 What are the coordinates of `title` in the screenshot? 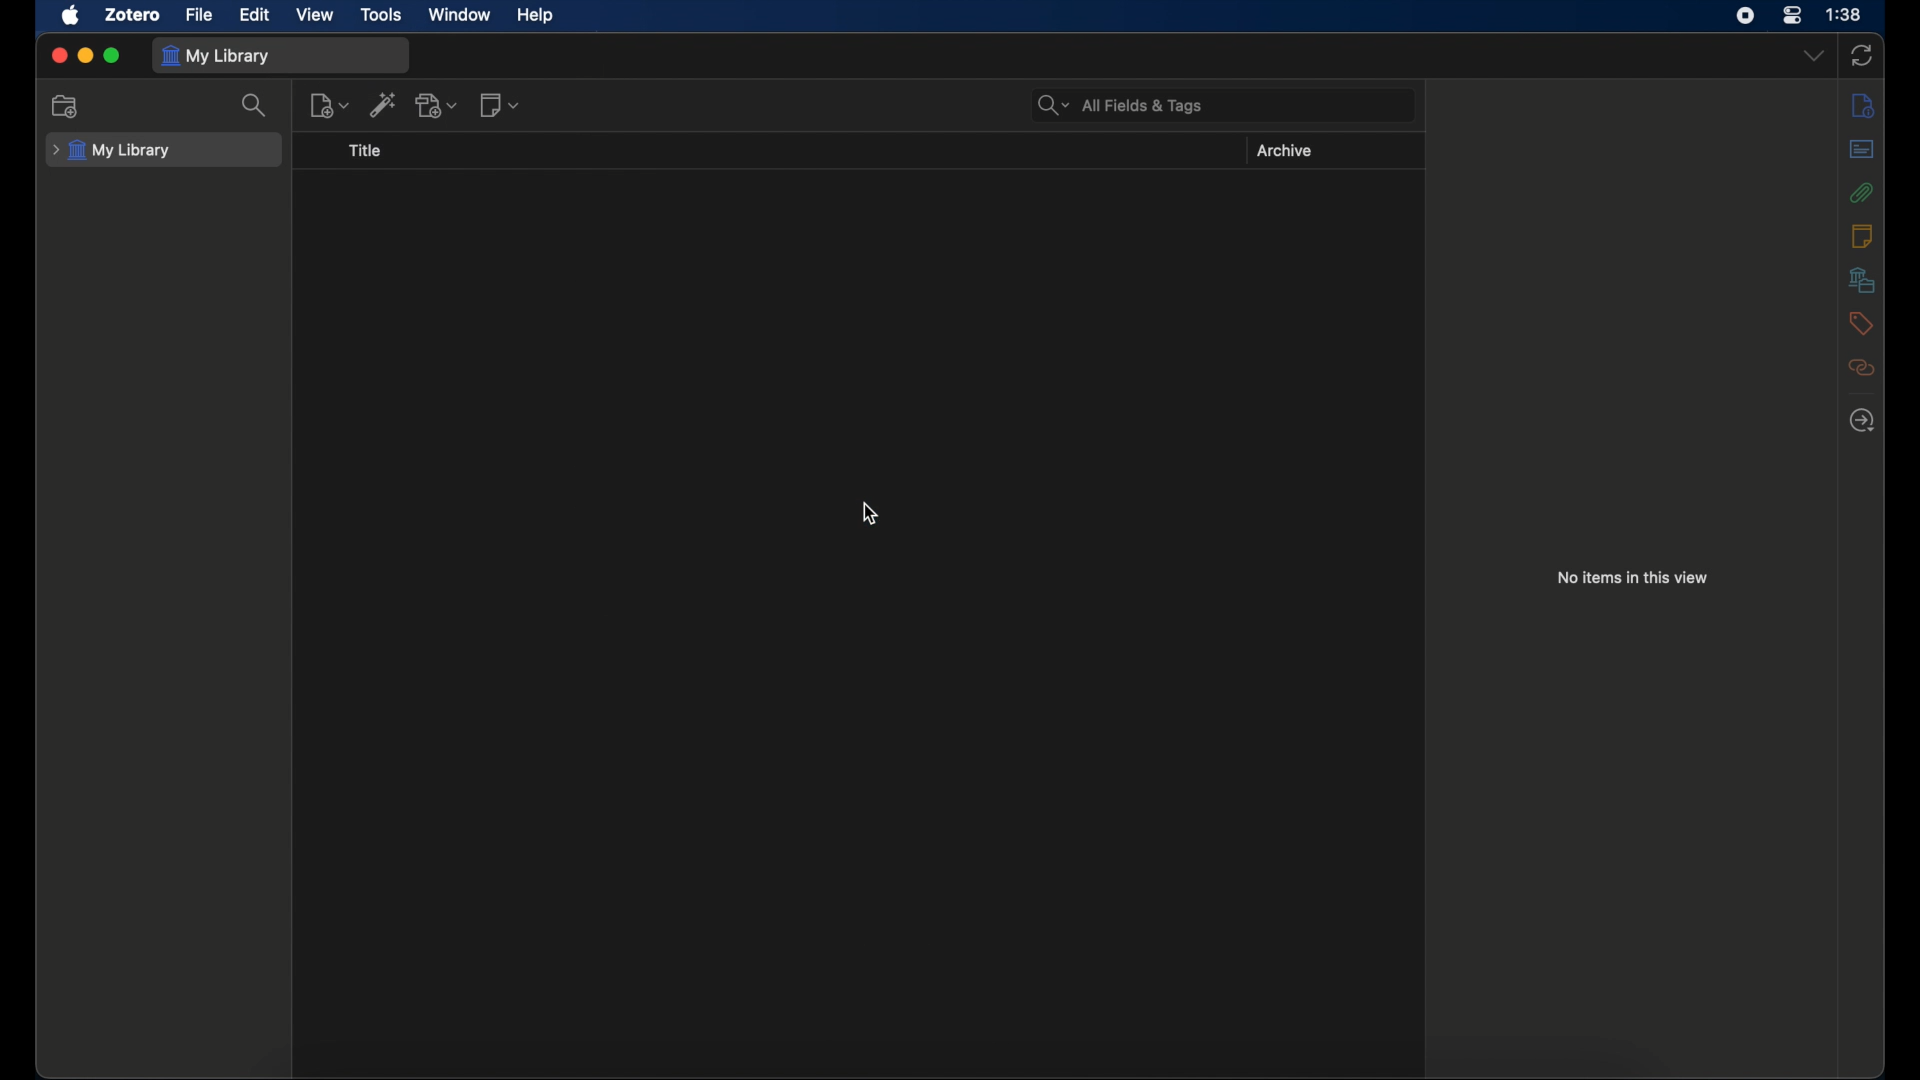 It's located at (367, 151).